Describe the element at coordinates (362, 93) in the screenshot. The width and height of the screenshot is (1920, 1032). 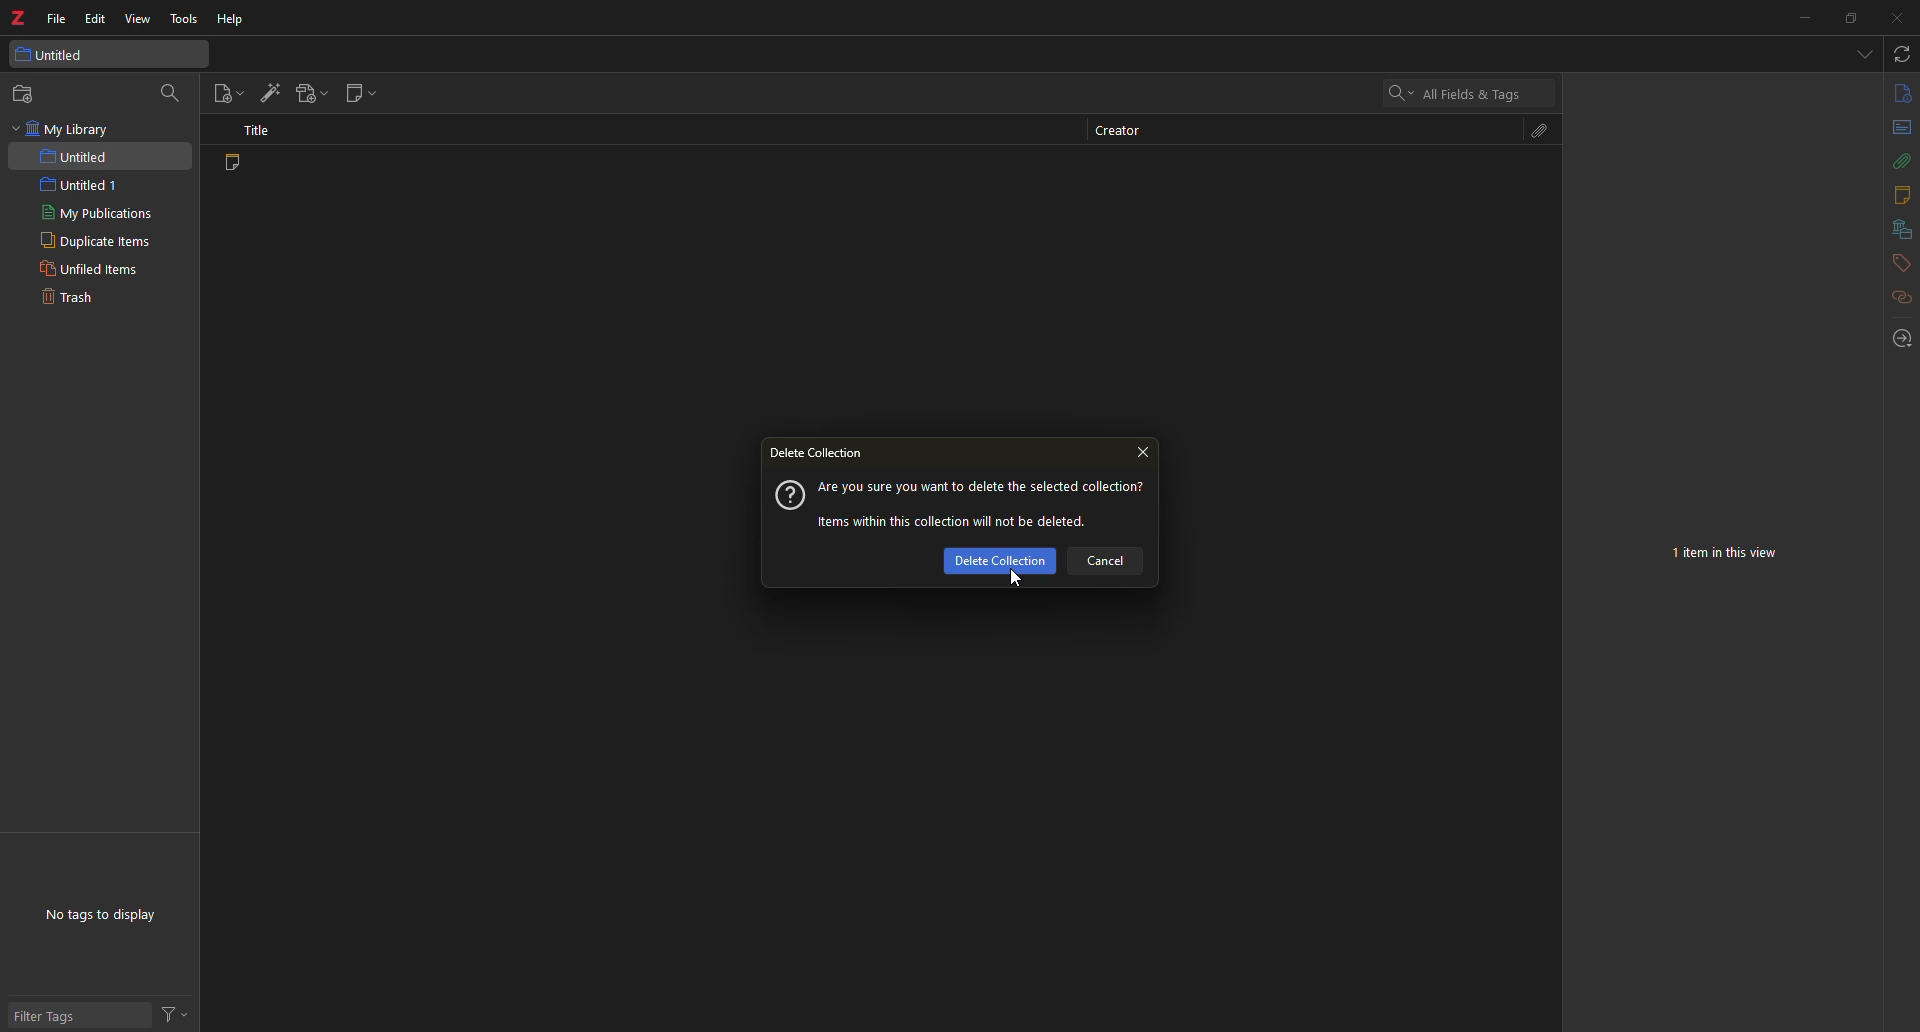
I see `new note` at that location.